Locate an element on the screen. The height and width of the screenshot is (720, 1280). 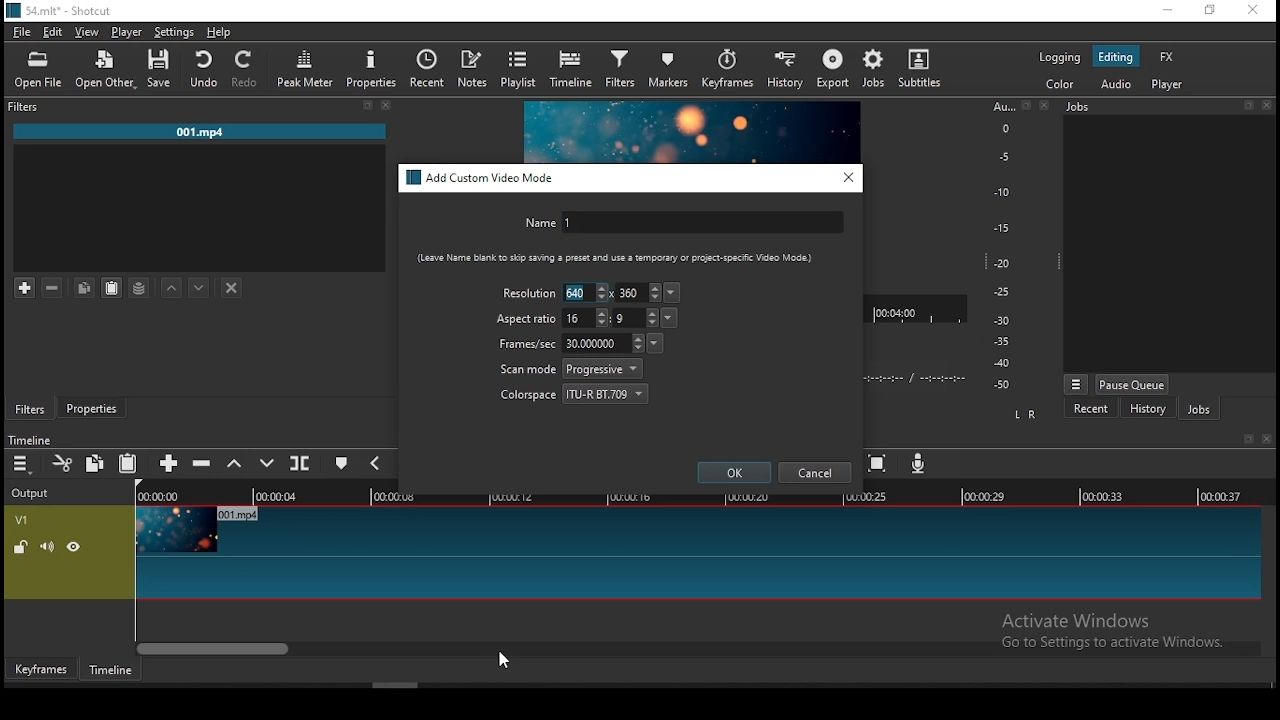
timeline is located at coordinates (573, 69).